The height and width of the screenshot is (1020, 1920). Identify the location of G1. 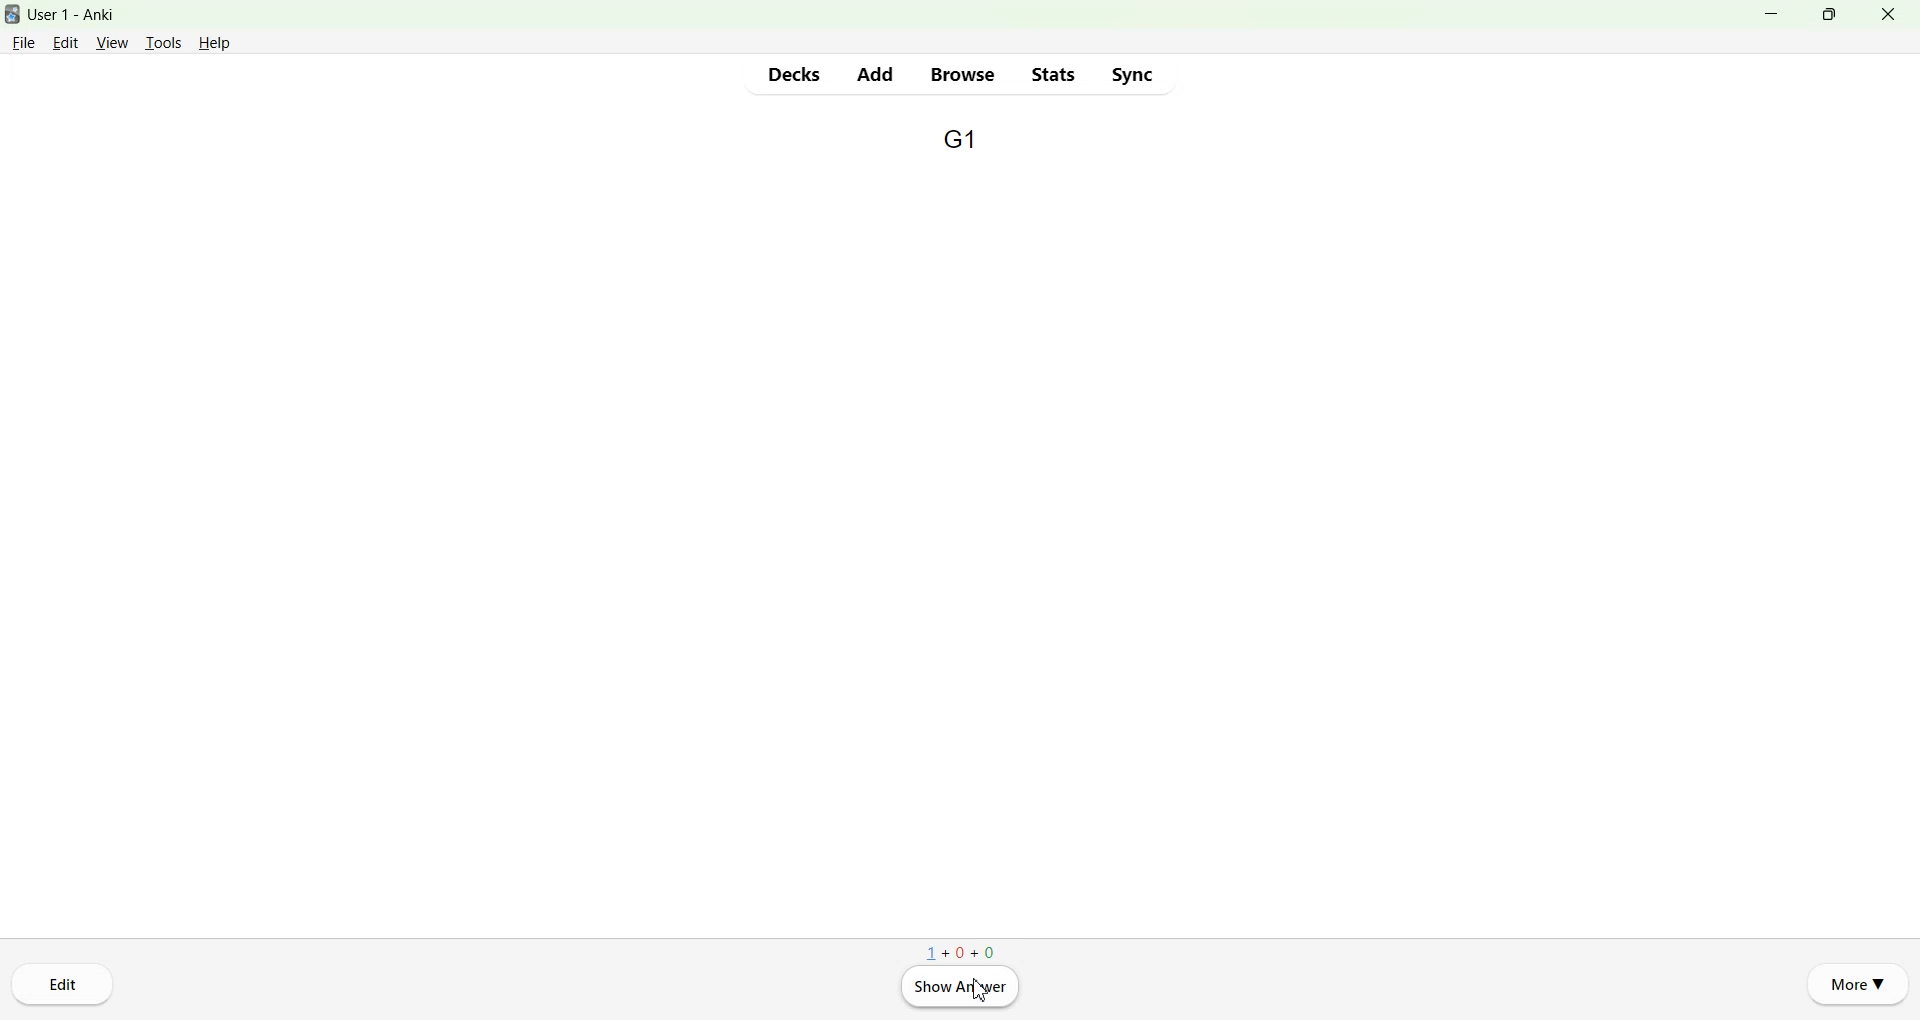
(959, 140).